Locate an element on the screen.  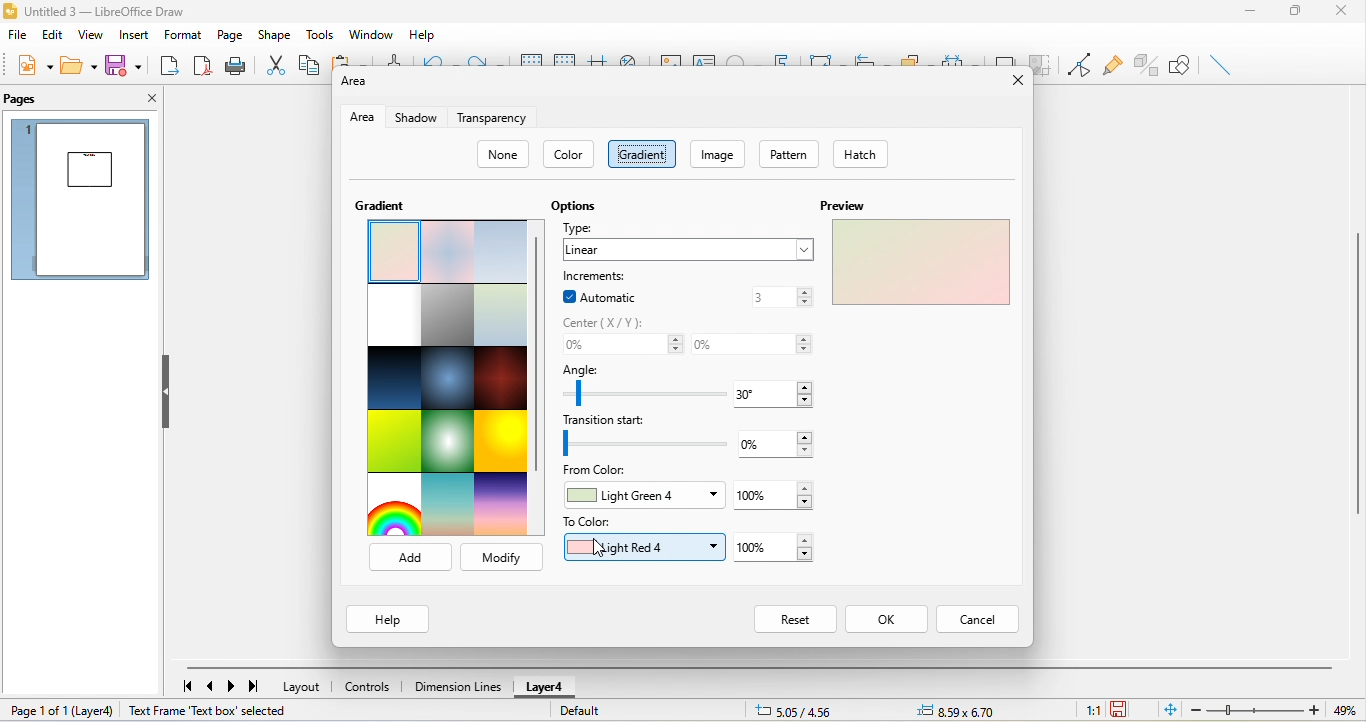
cursor position-5.05/4.56 is located at coordinates (794, 712).